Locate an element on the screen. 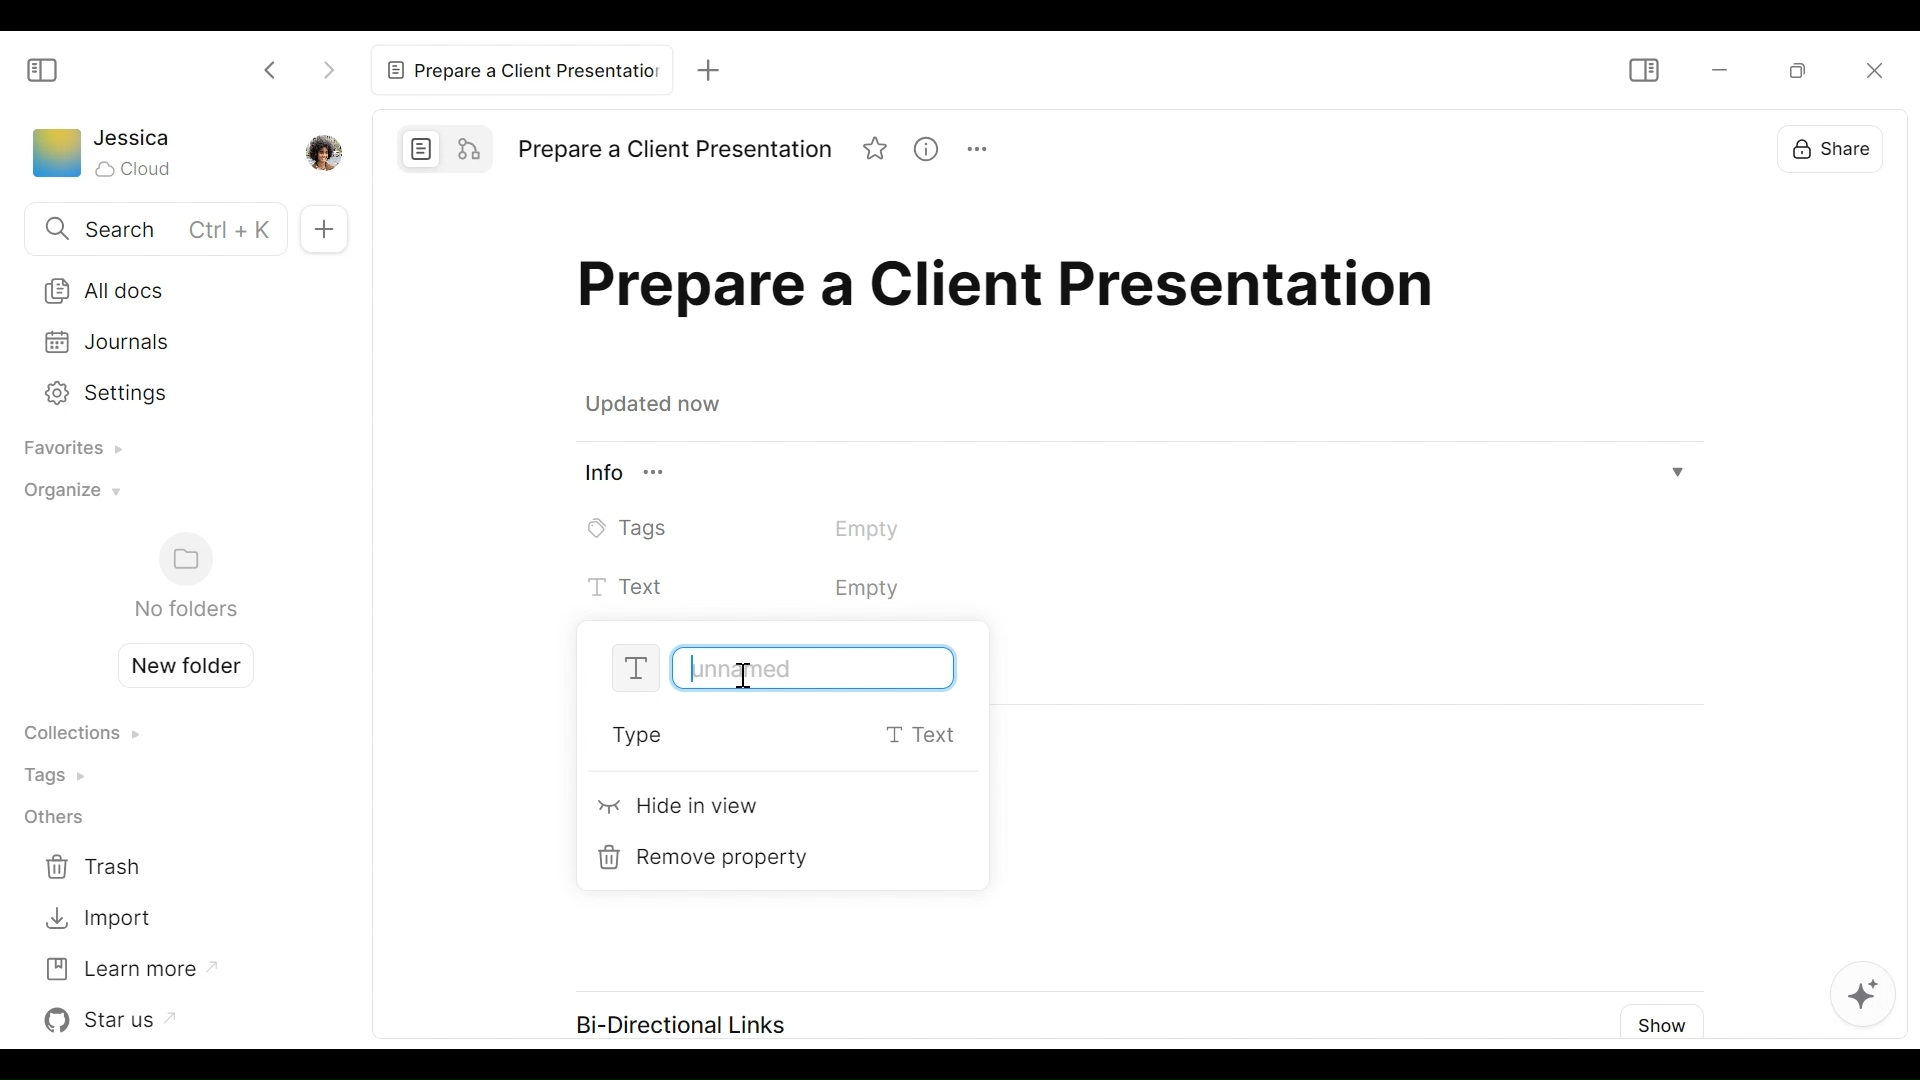 This screenshot has height=1080, width=1920. View Information is located at coordinates (1136, 475).